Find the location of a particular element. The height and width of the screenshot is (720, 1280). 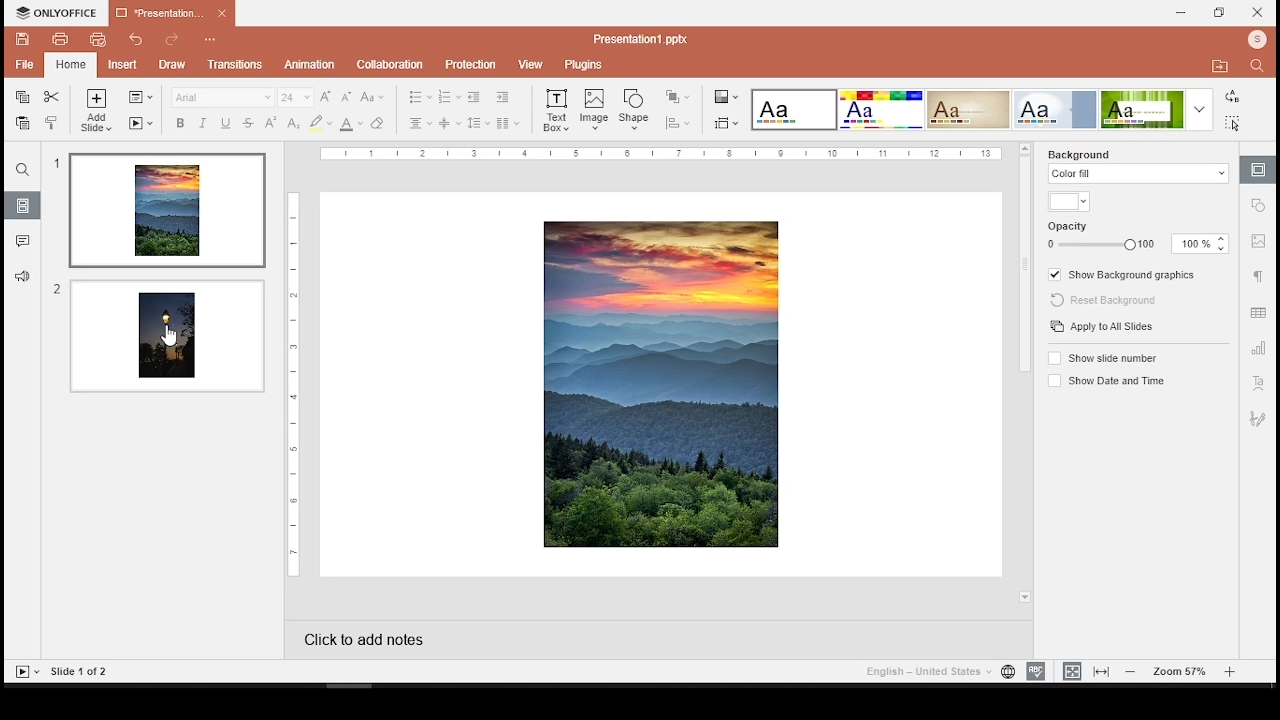

find is located at coordinates (23, 170).